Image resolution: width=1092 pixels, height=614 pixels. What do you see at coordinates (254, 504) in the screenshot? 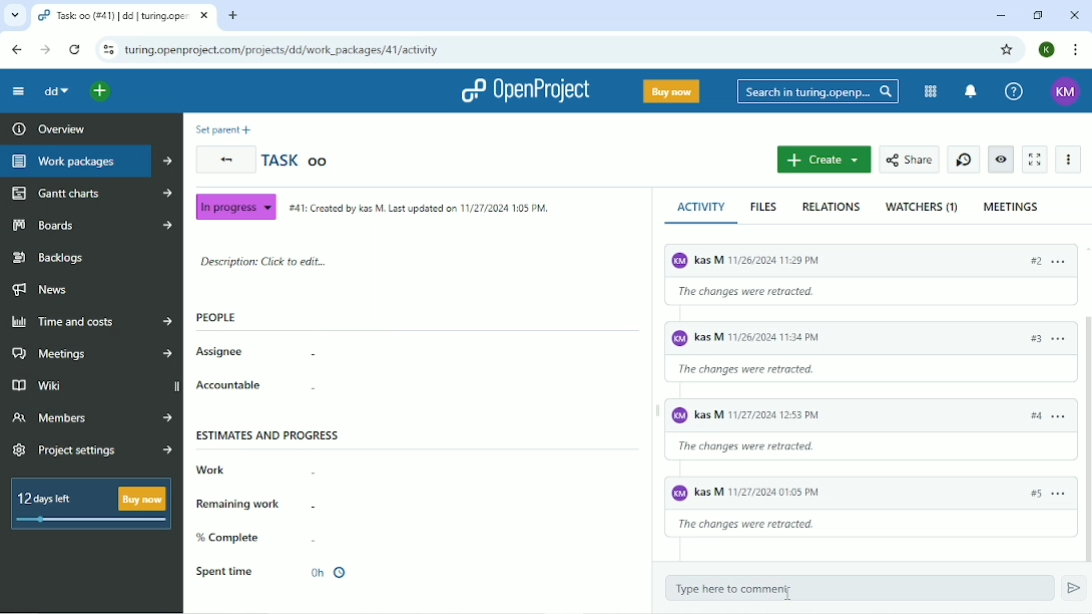
I see `Remaining work` at bounding box center [254, 504].